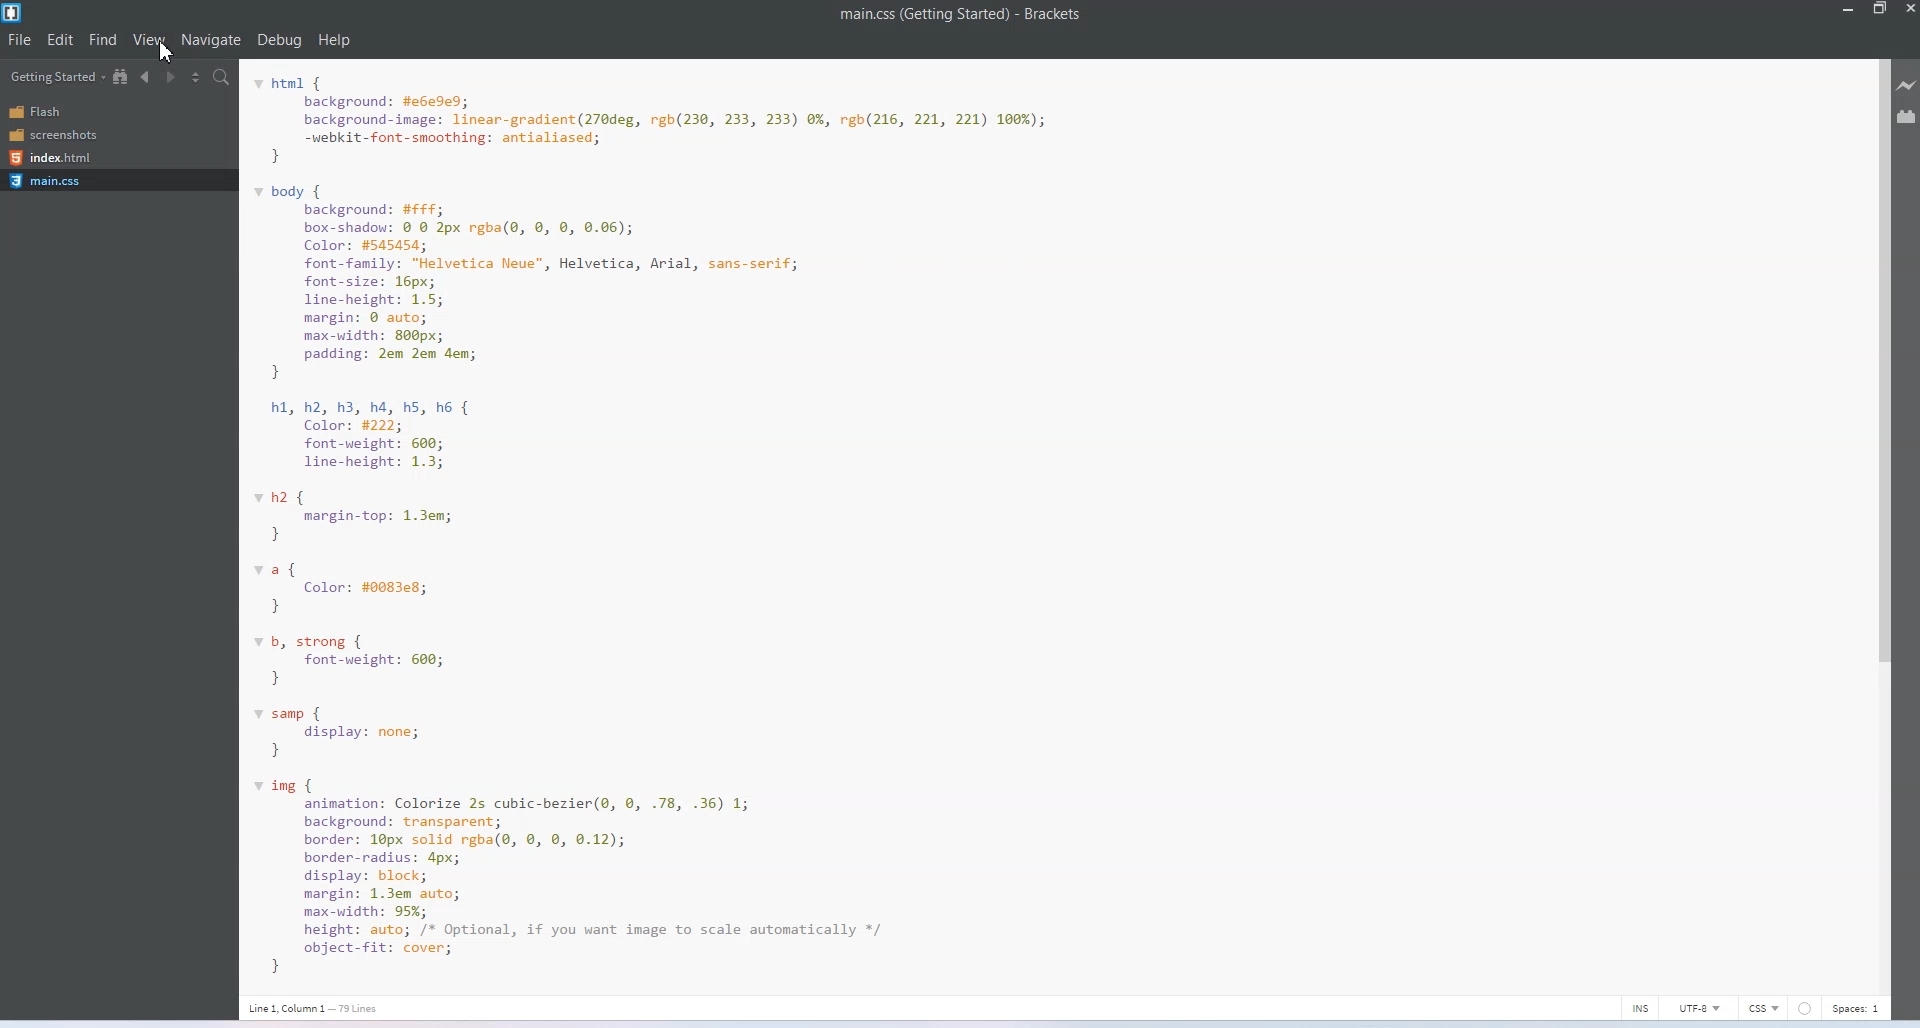 The image size is (1920, 1028). Describe the element at coordinates (215, 40) in the screenshot. I see `Navigate` at that location.